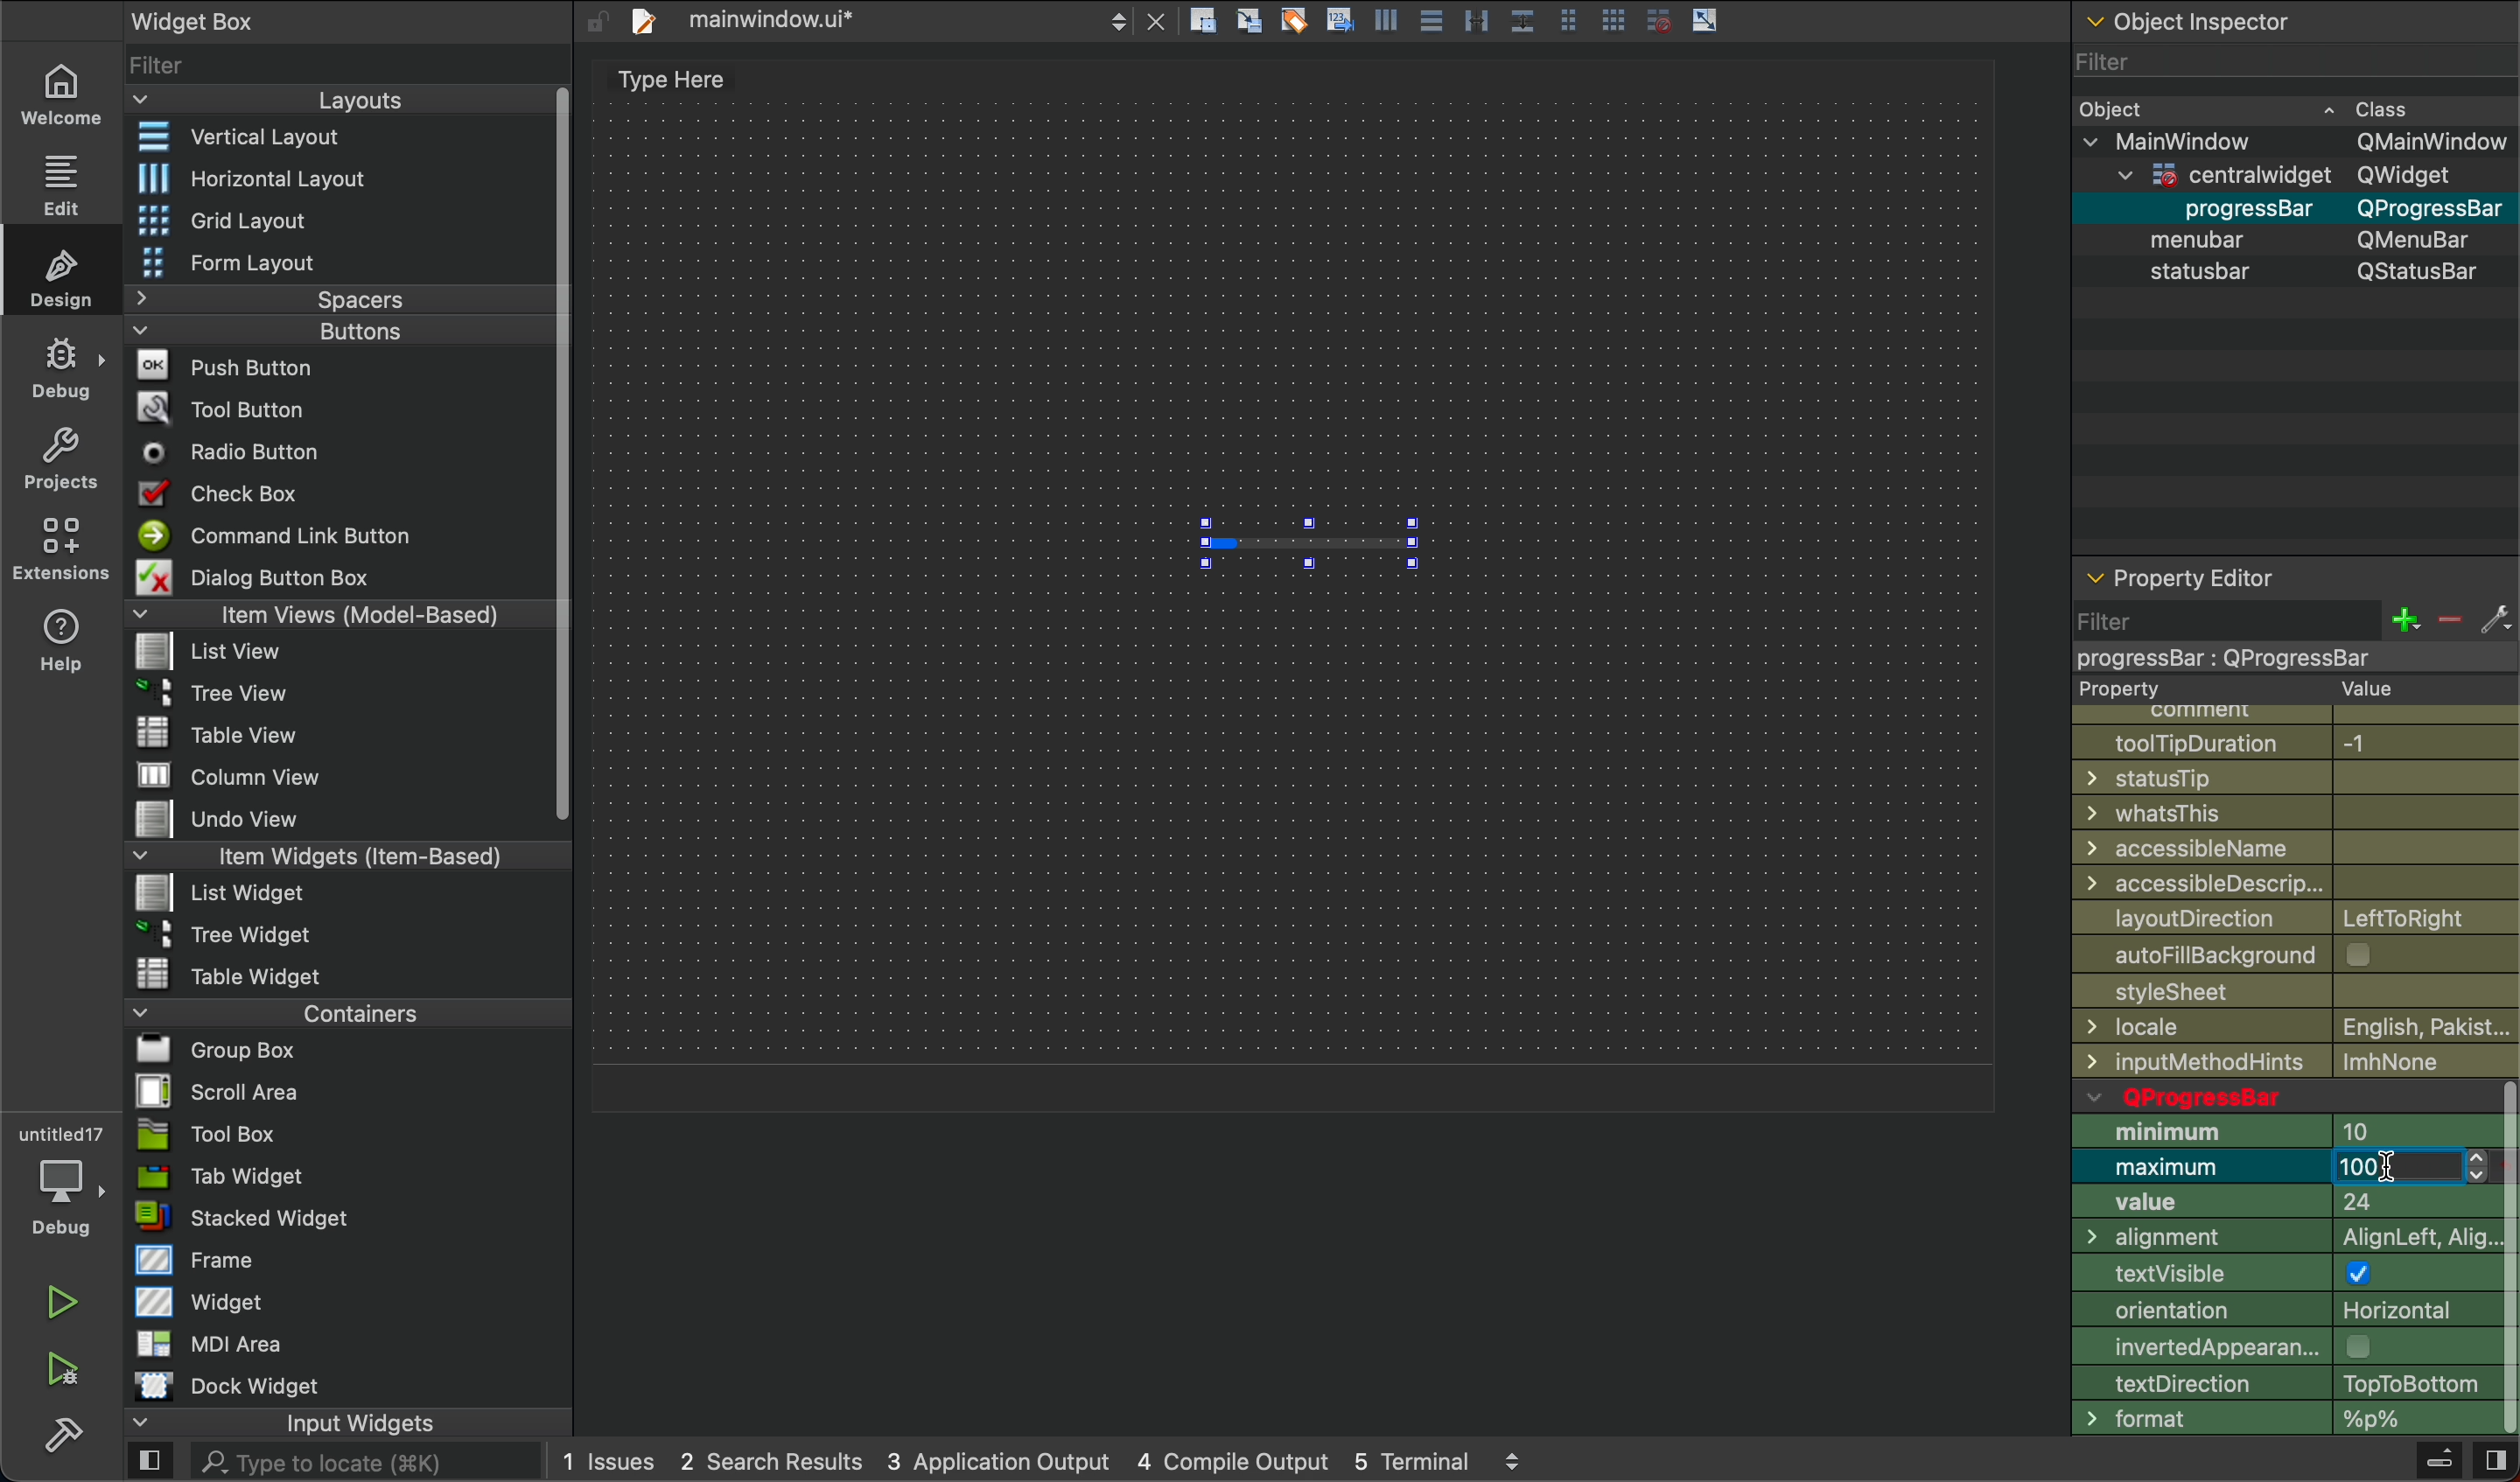 This screenshot has width=2520, height=1482. Describe the element at coordinates (2297, 813) in the screenshot. I see `whatsthis` at that location.